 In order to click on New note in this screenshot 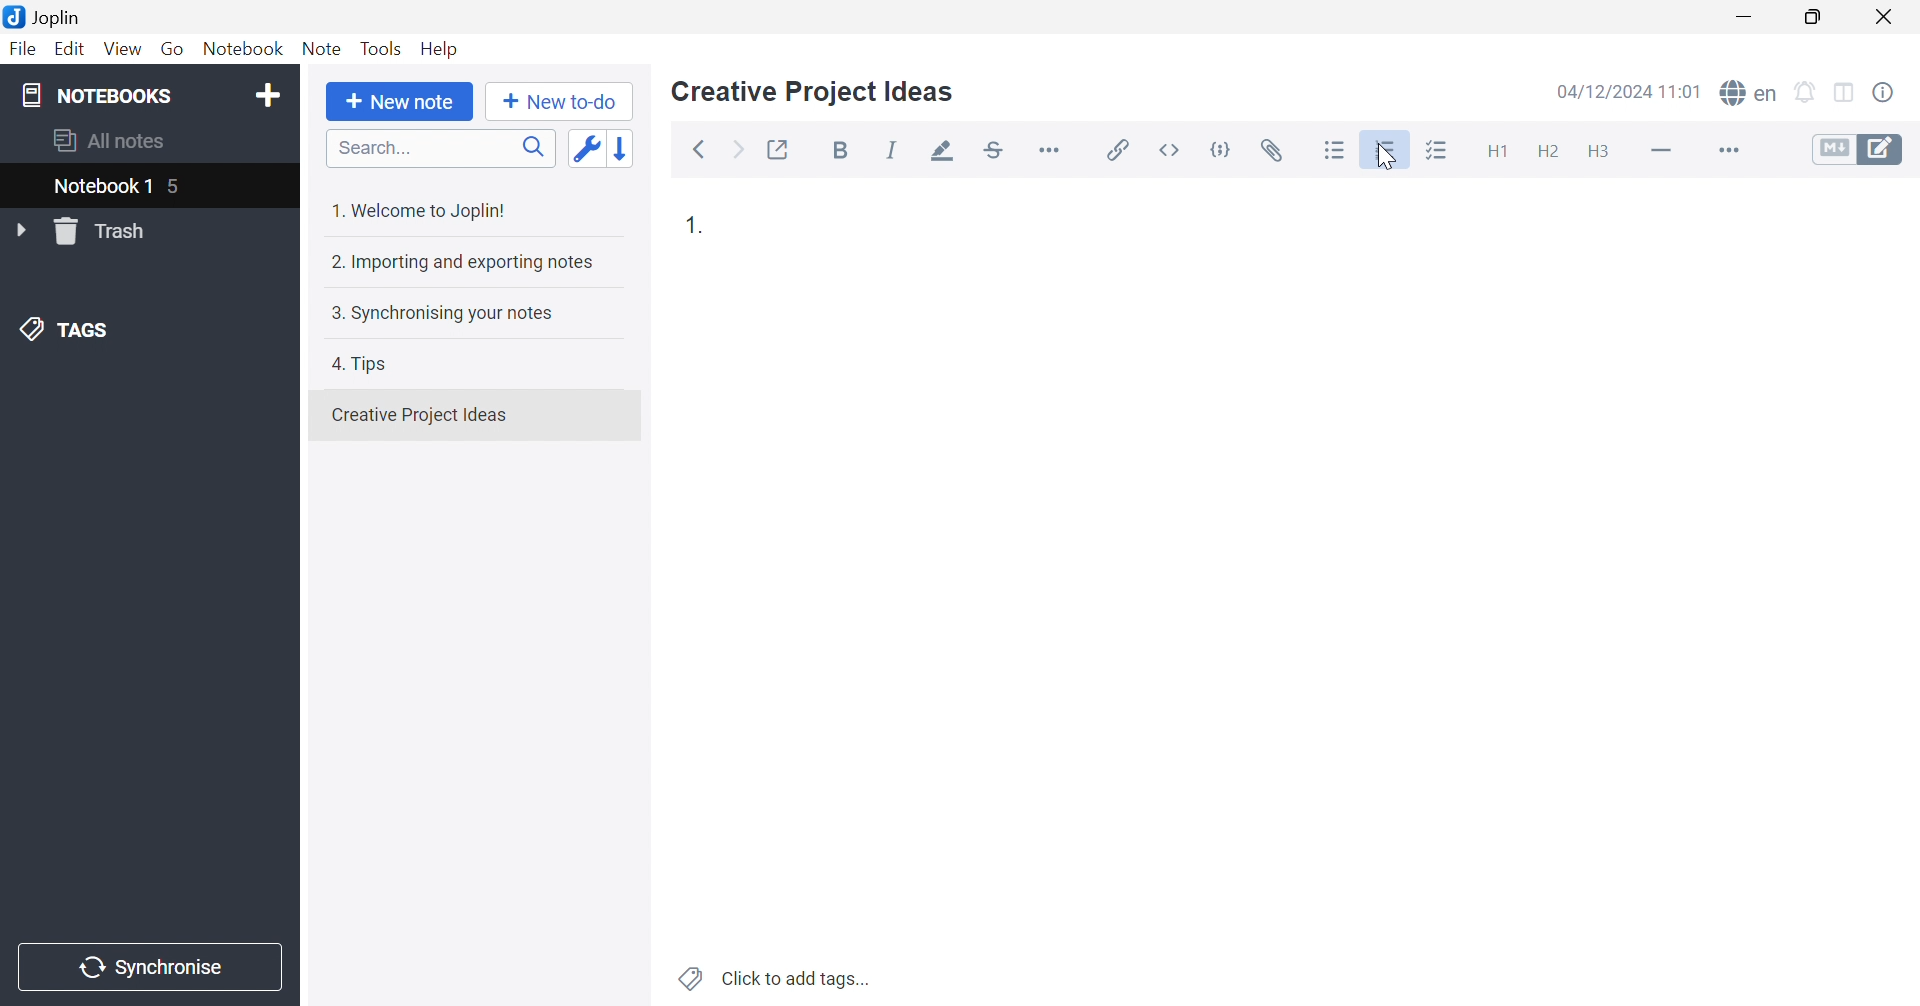, I will do `click(398, 101)`.